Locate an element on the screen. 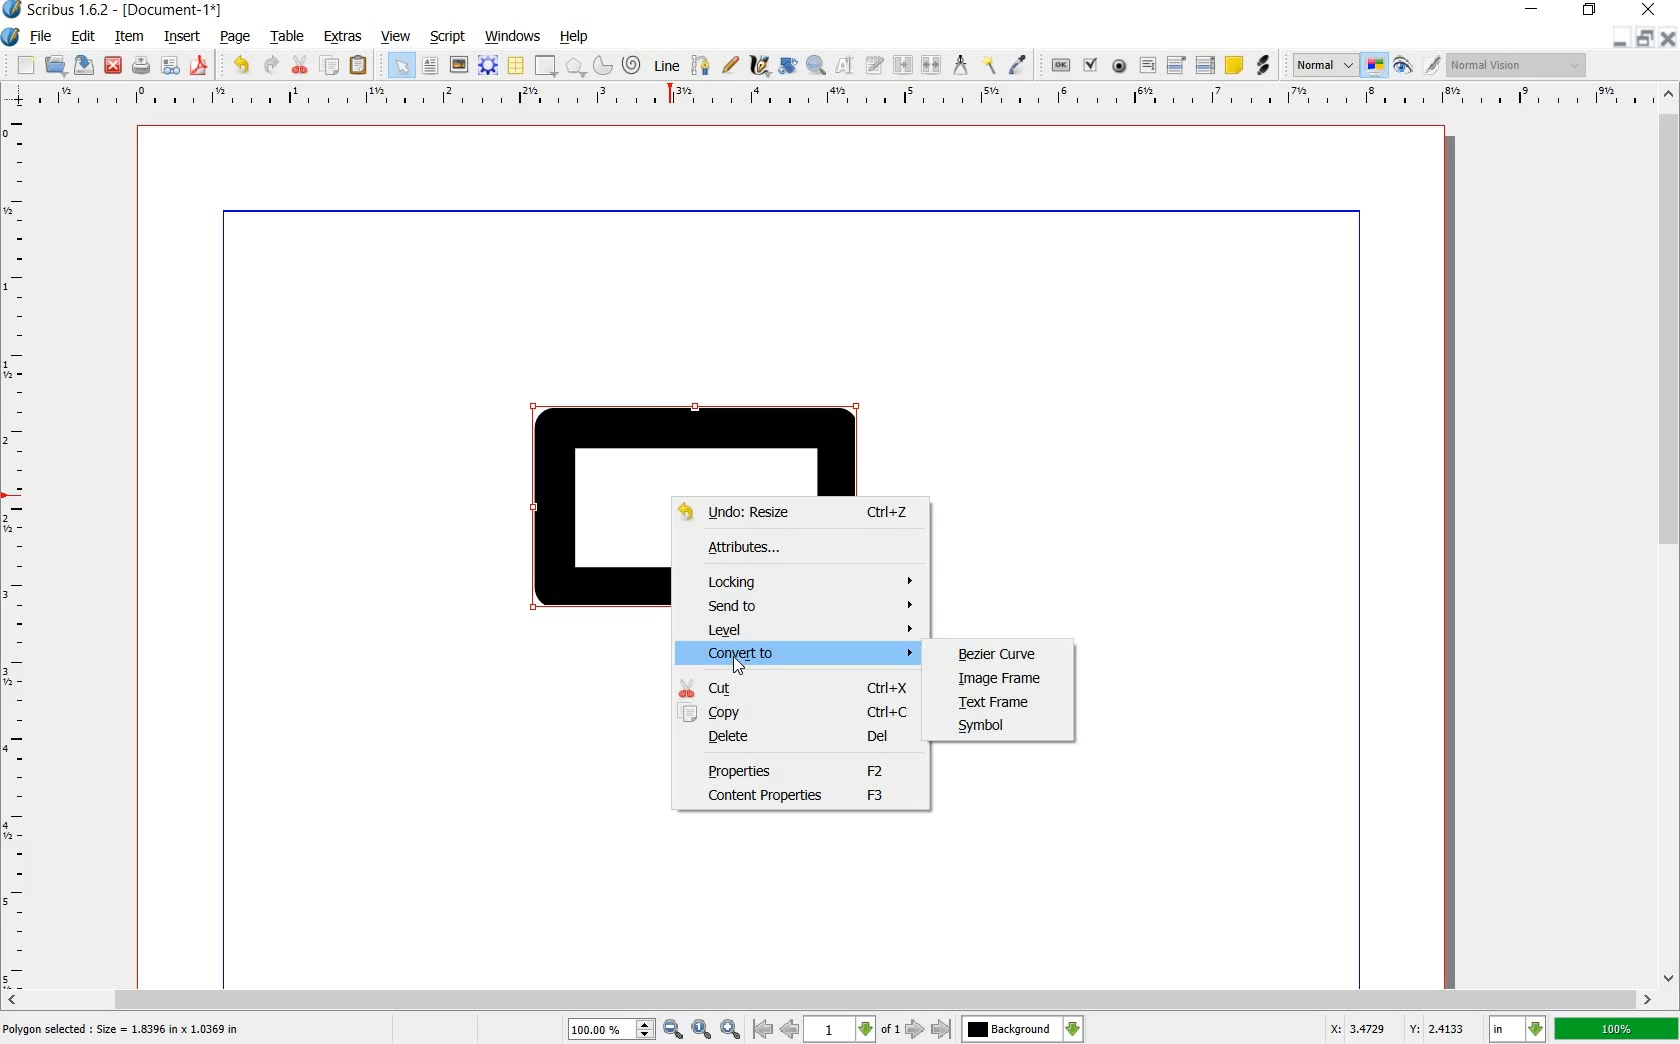  script is located at coordinates (446, 35).